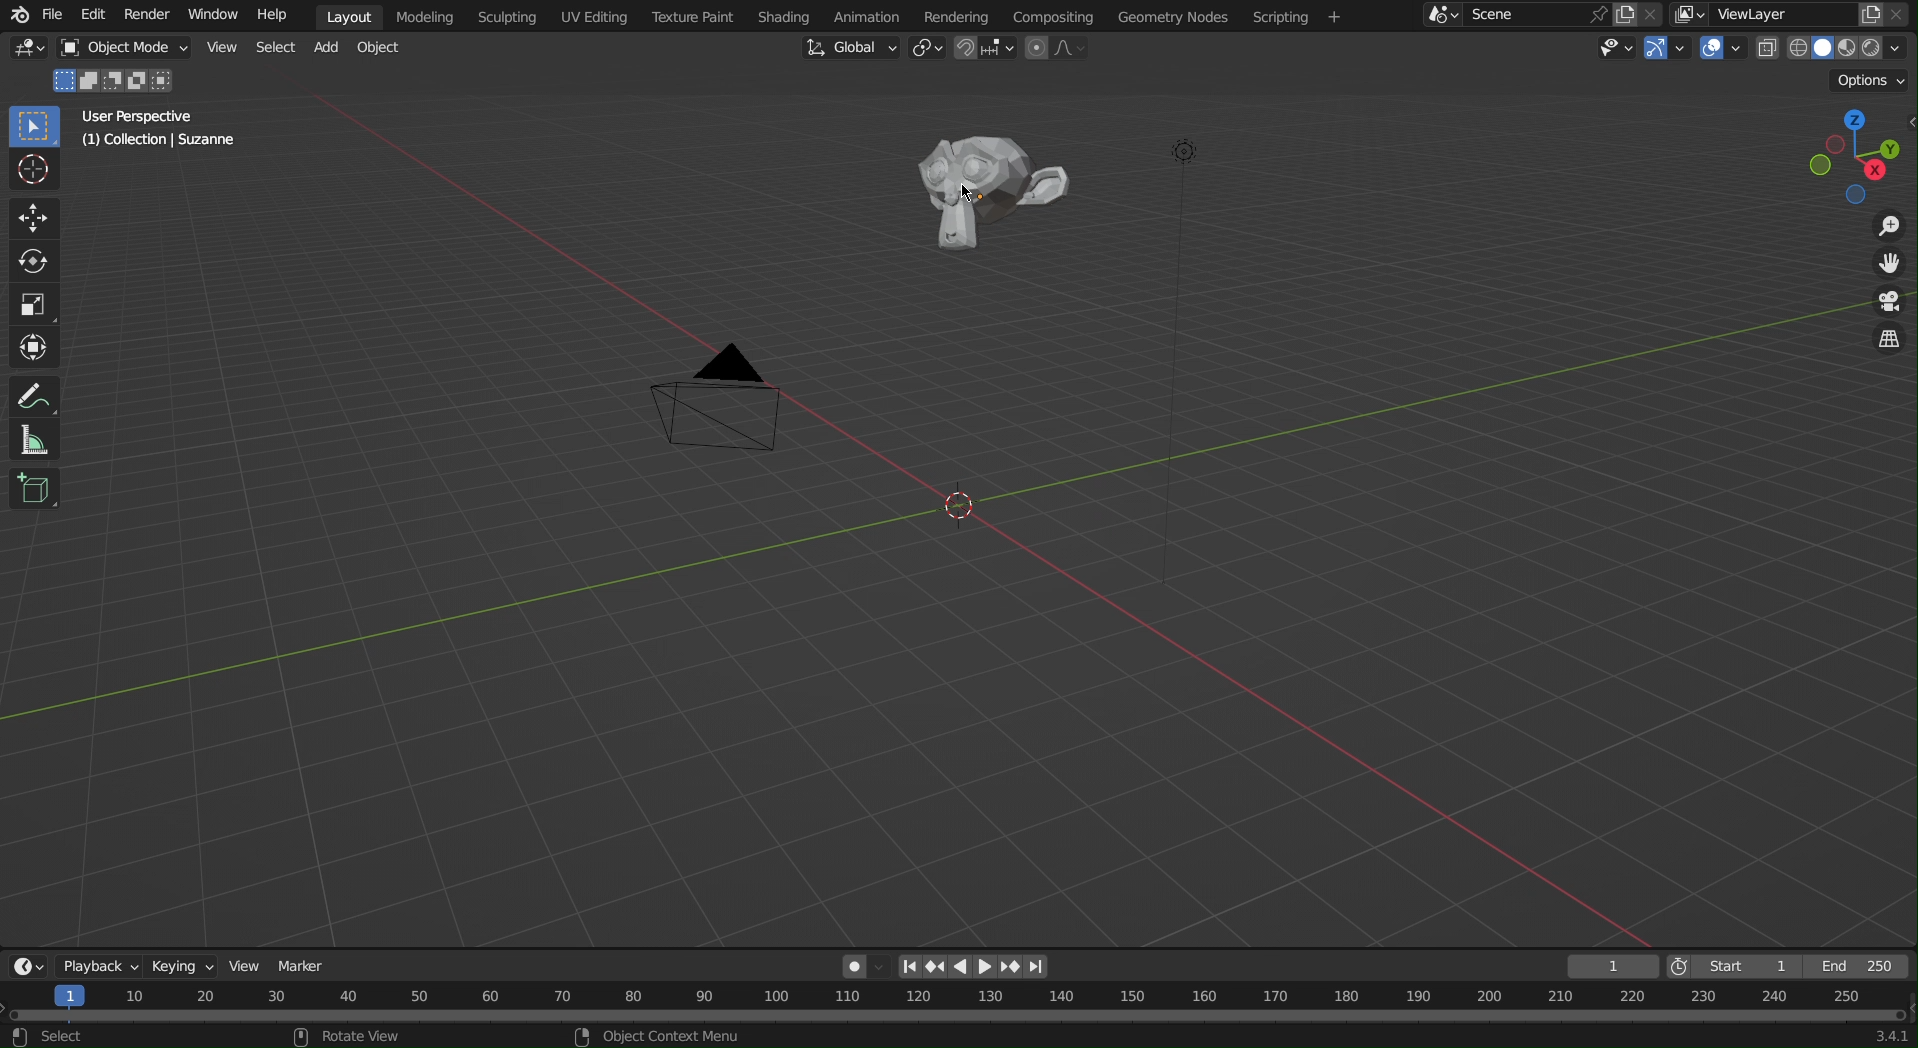  Describe the element at coordinates (56, 19) in the screenshot. I see `File ` at that location.